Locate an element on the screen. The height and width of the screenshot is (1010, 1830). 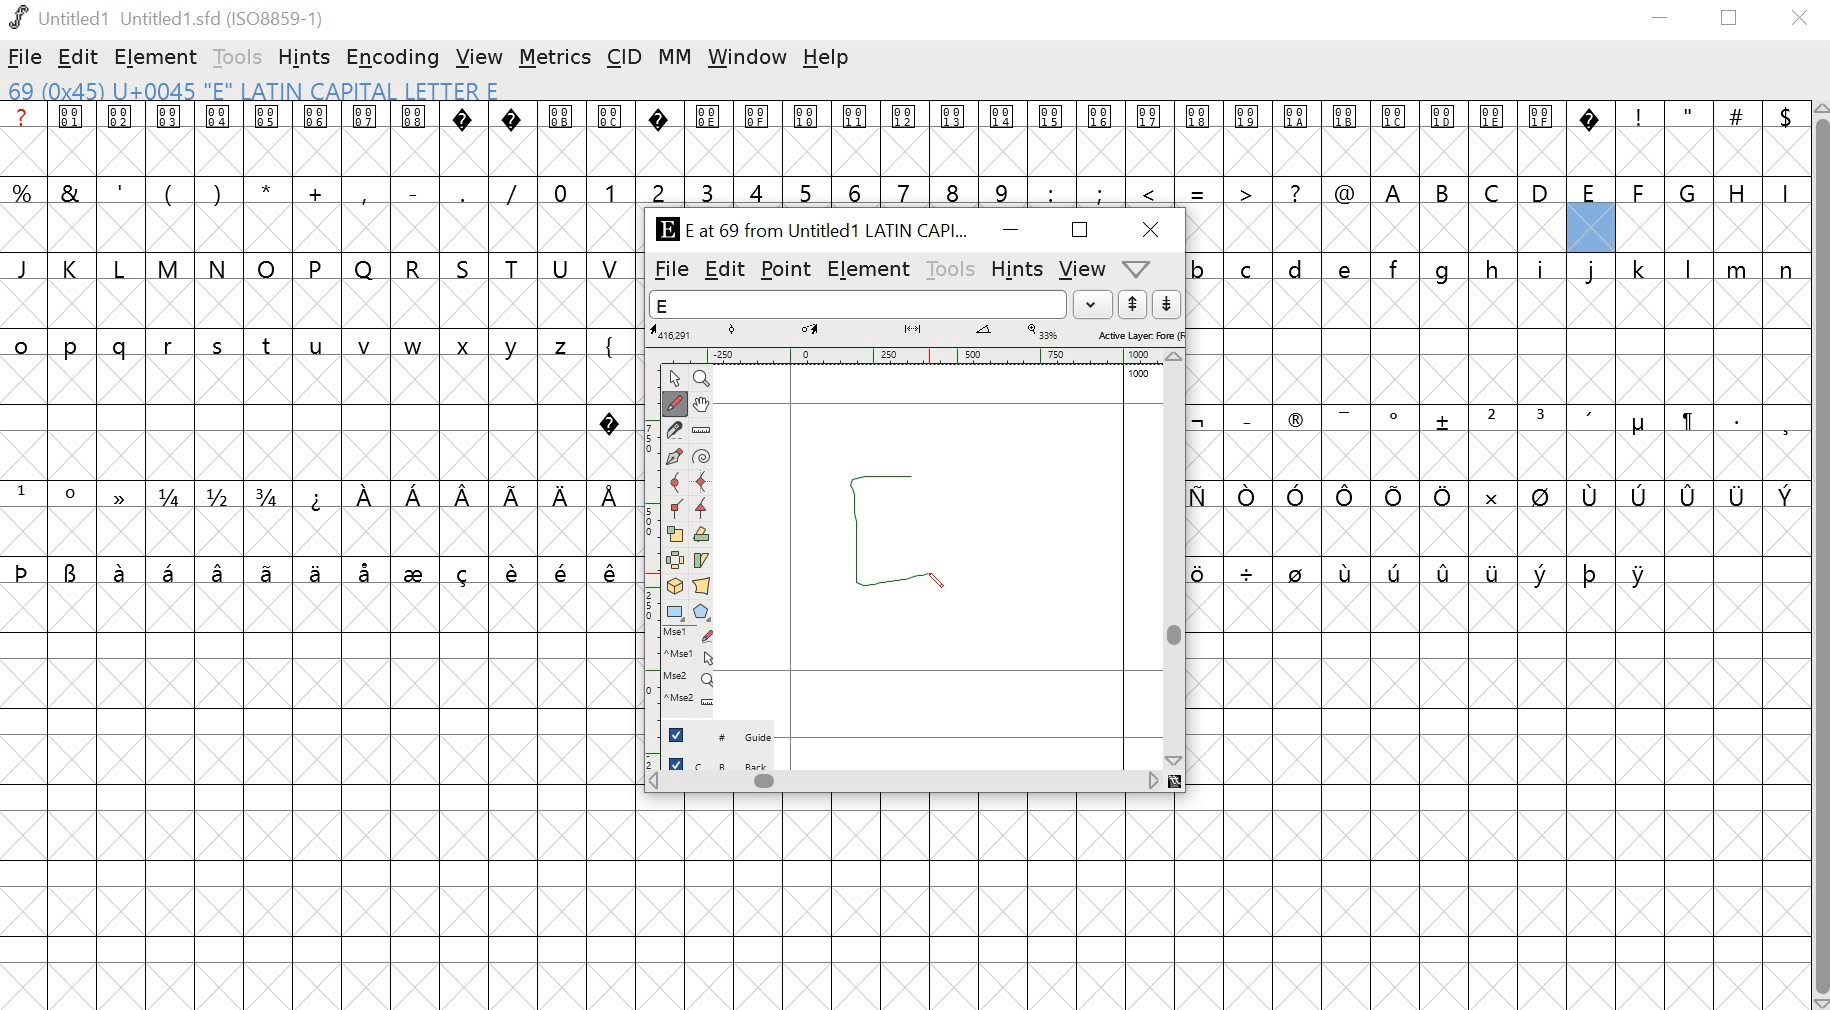
Flip is located at coordinates (675, 561).